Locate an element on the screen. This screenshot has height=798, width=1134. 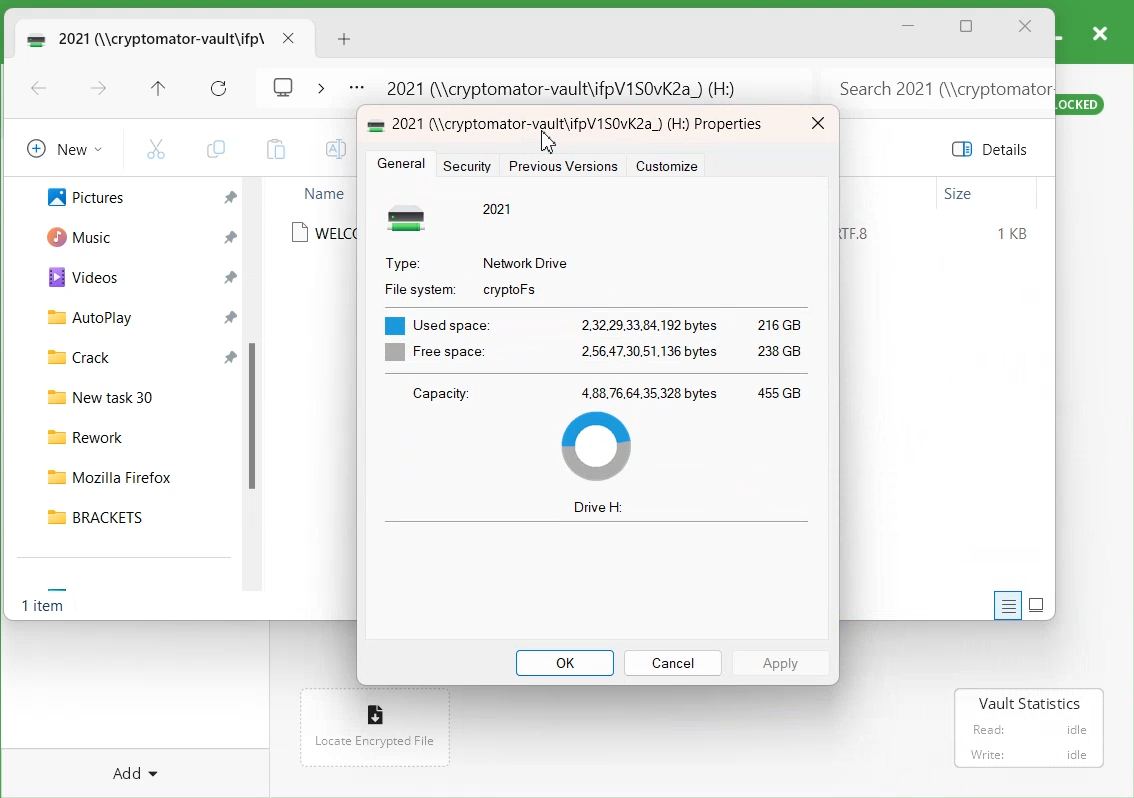
General is located at coordinates (401, 165).